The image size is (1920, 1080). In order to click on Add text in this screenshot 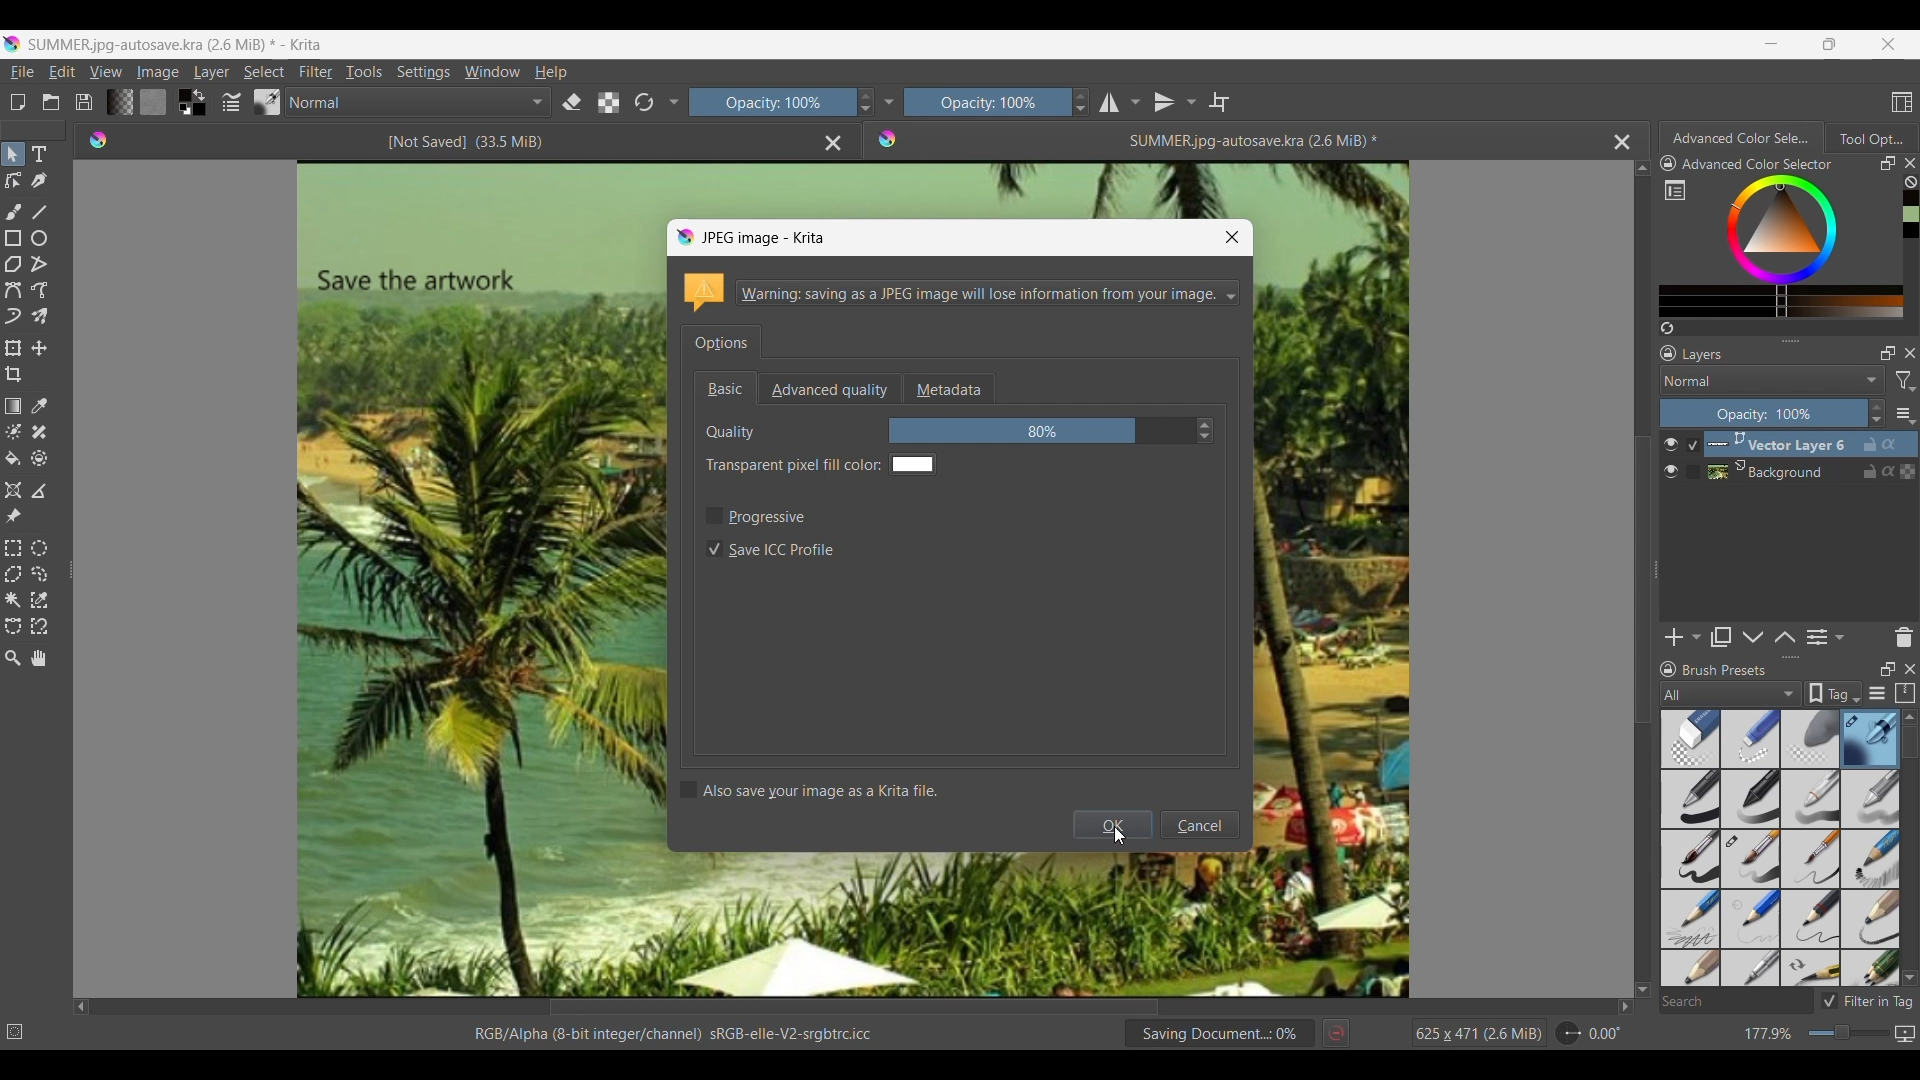, I will do `click(40, 154)`.